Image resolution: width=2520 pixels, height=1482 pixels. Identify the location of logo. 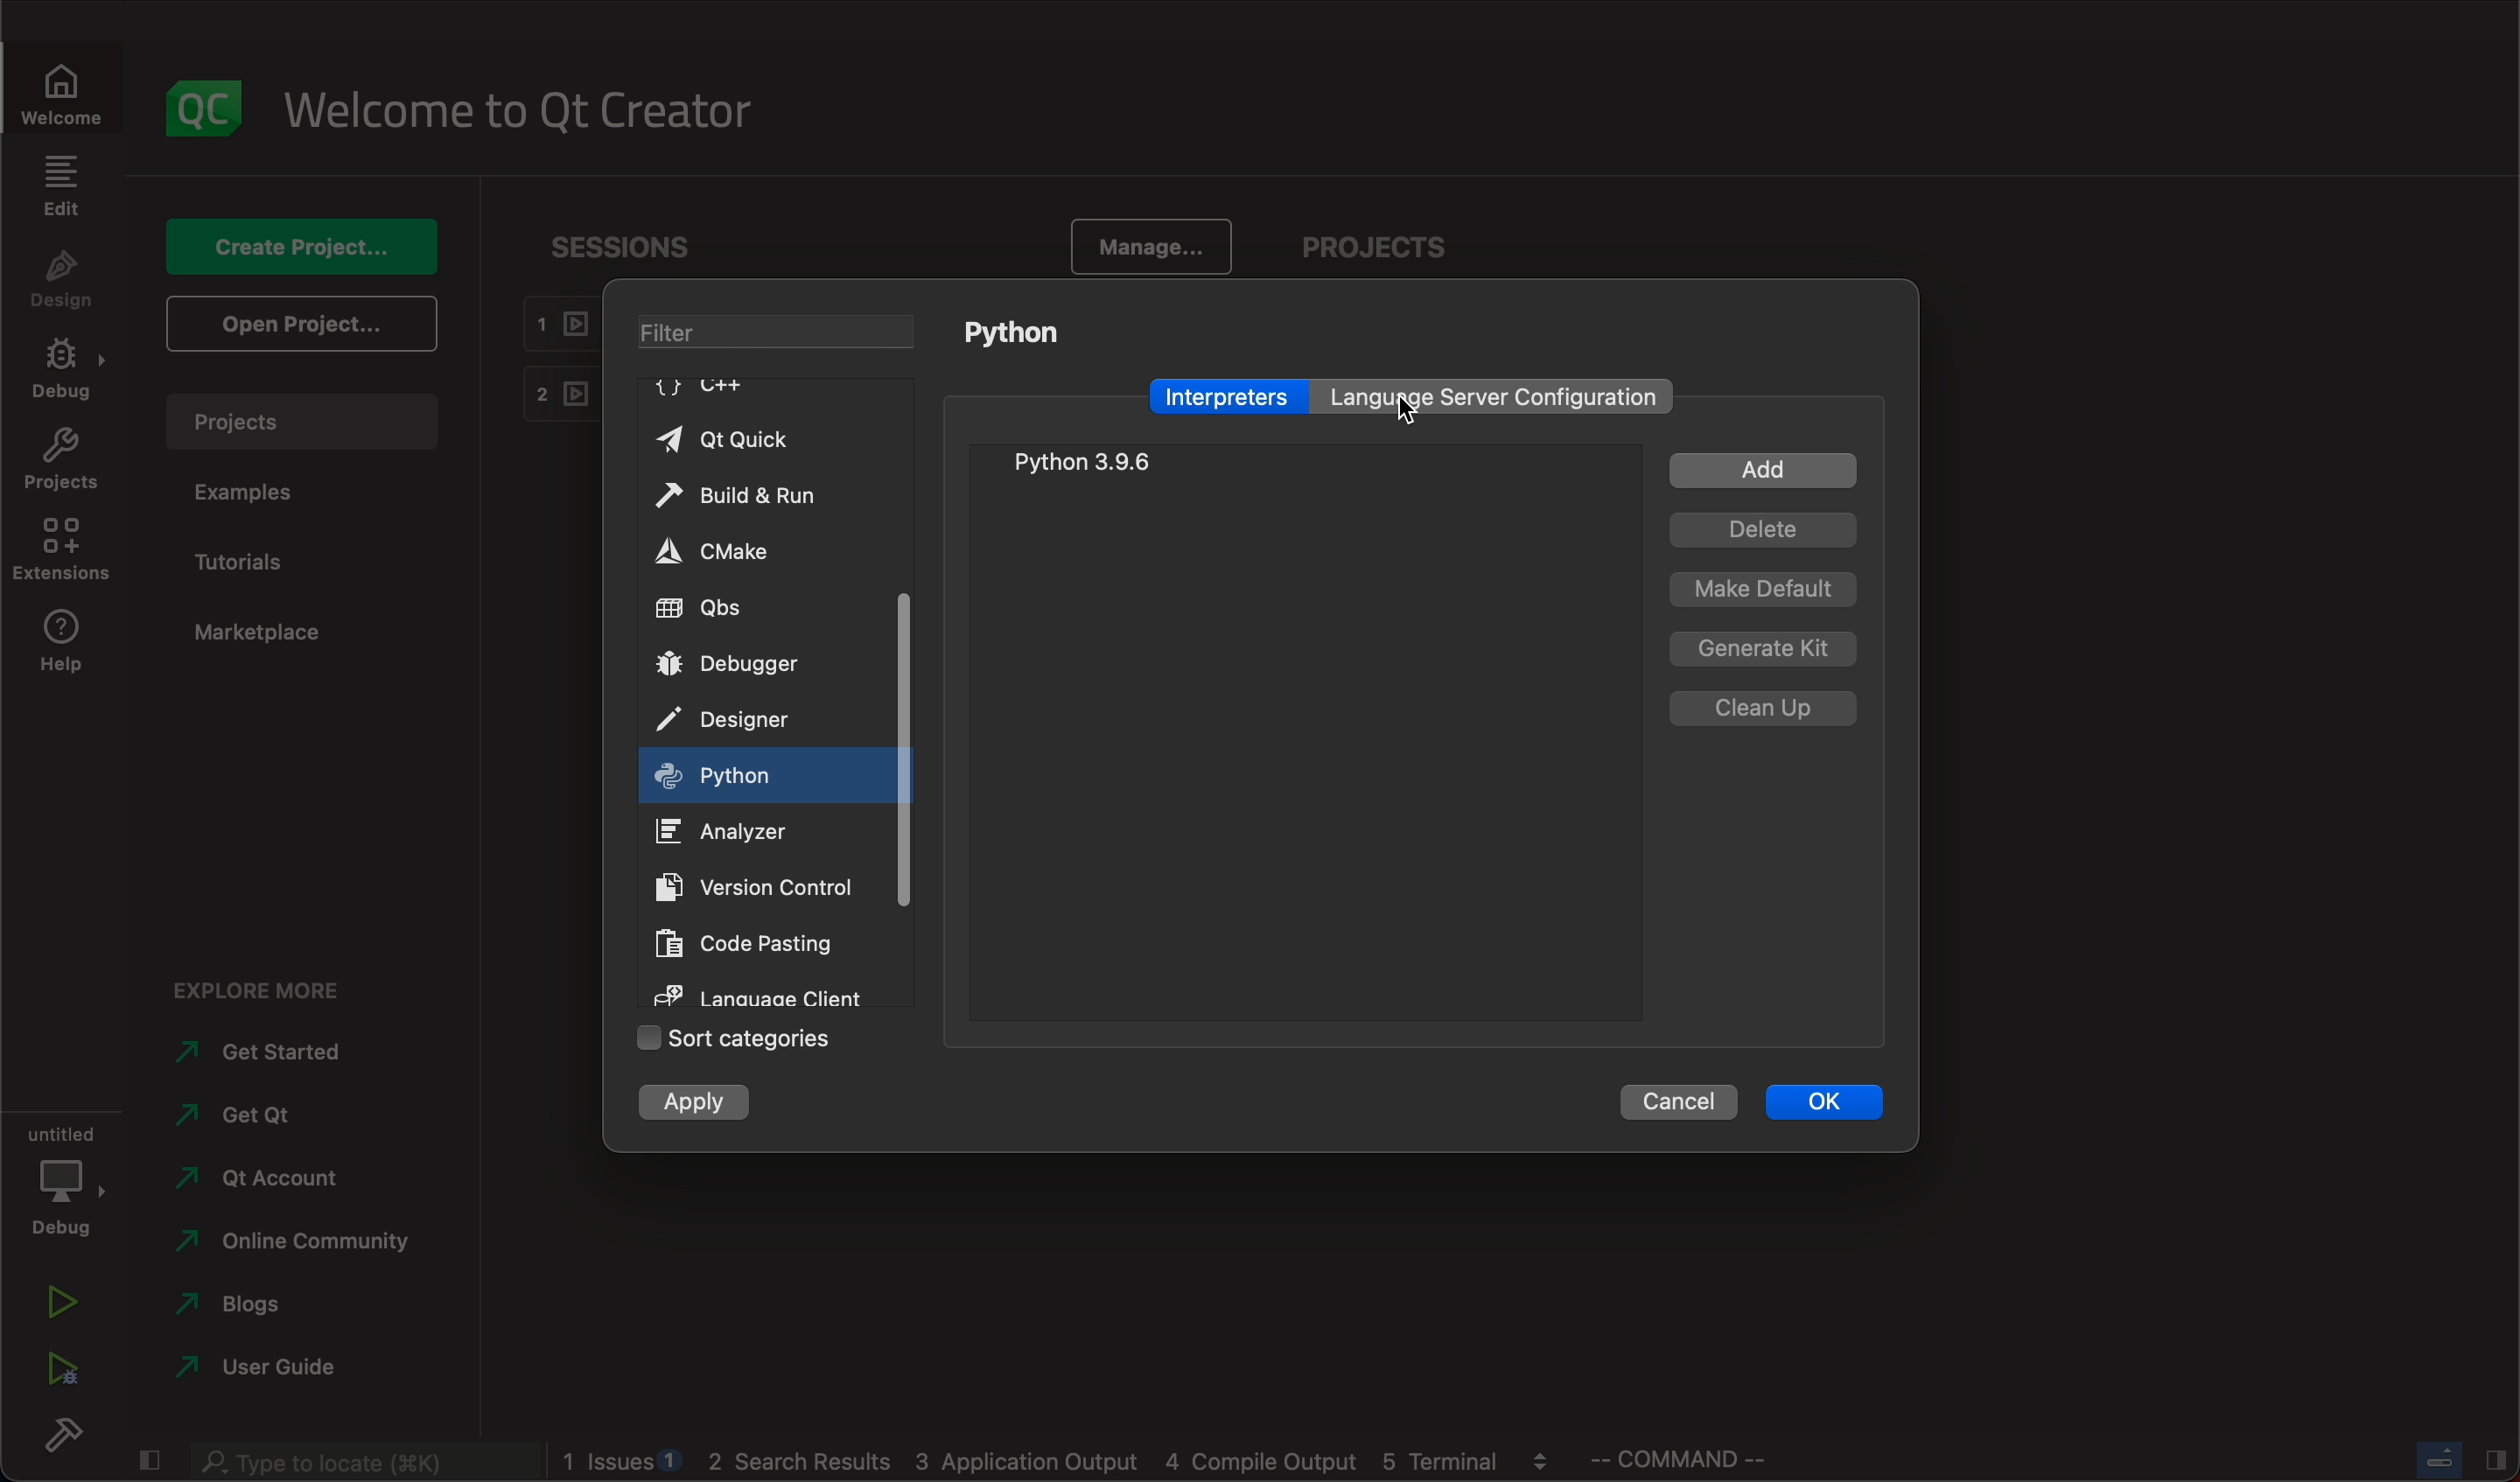
(196, 110).